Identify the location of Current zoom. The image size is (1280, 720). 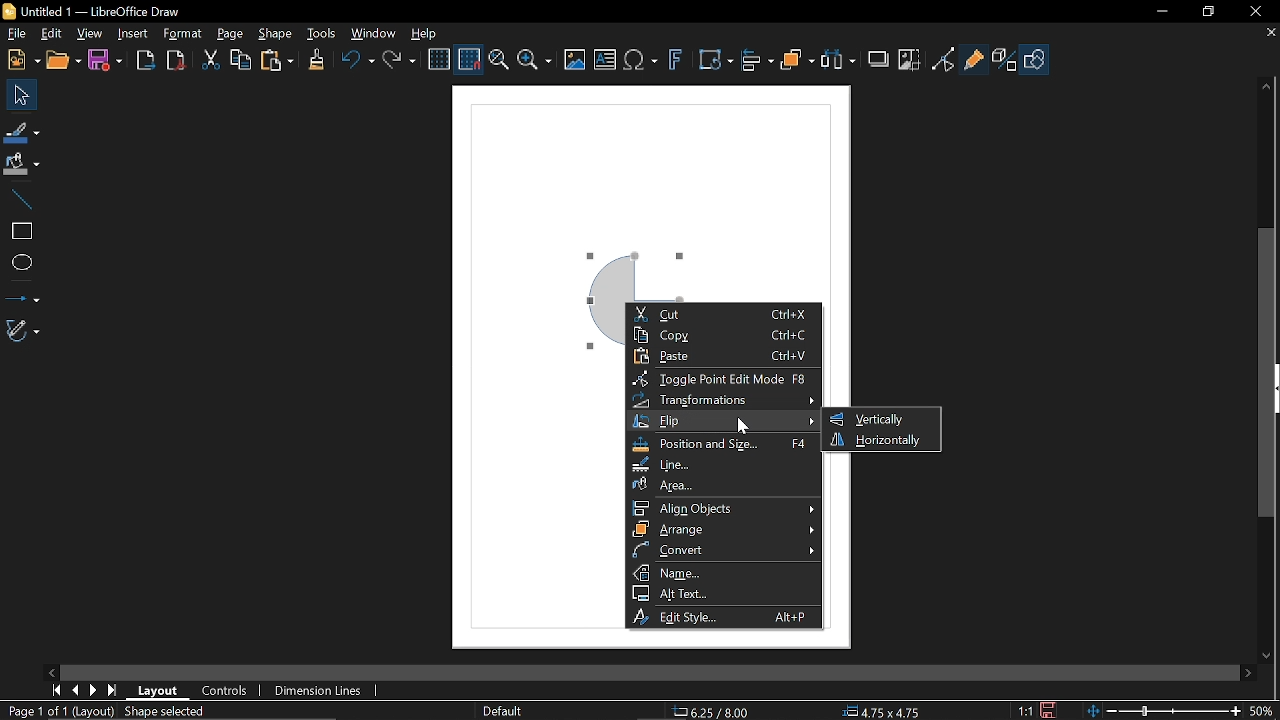
(1265, 711).